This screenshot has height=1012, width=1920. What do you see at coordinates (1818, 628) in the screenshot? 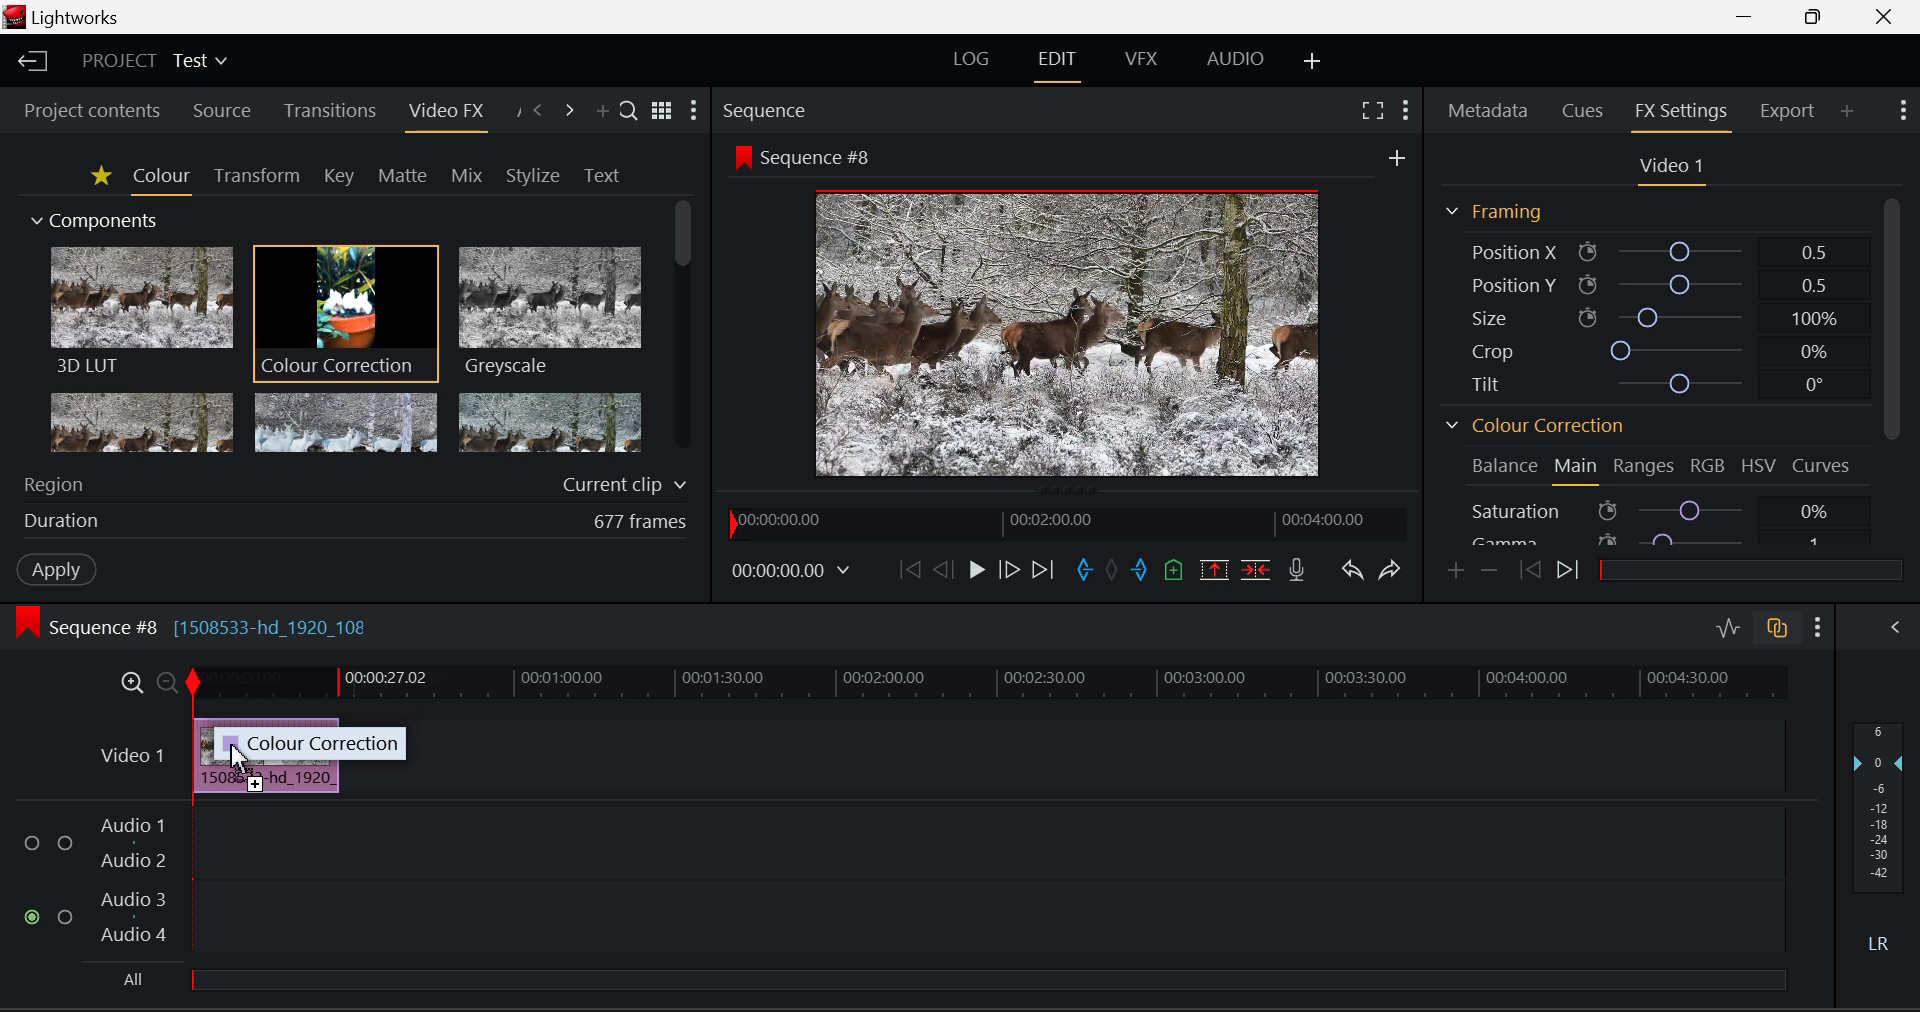
I see `Show Settings` at bounding box center [1818, 628].